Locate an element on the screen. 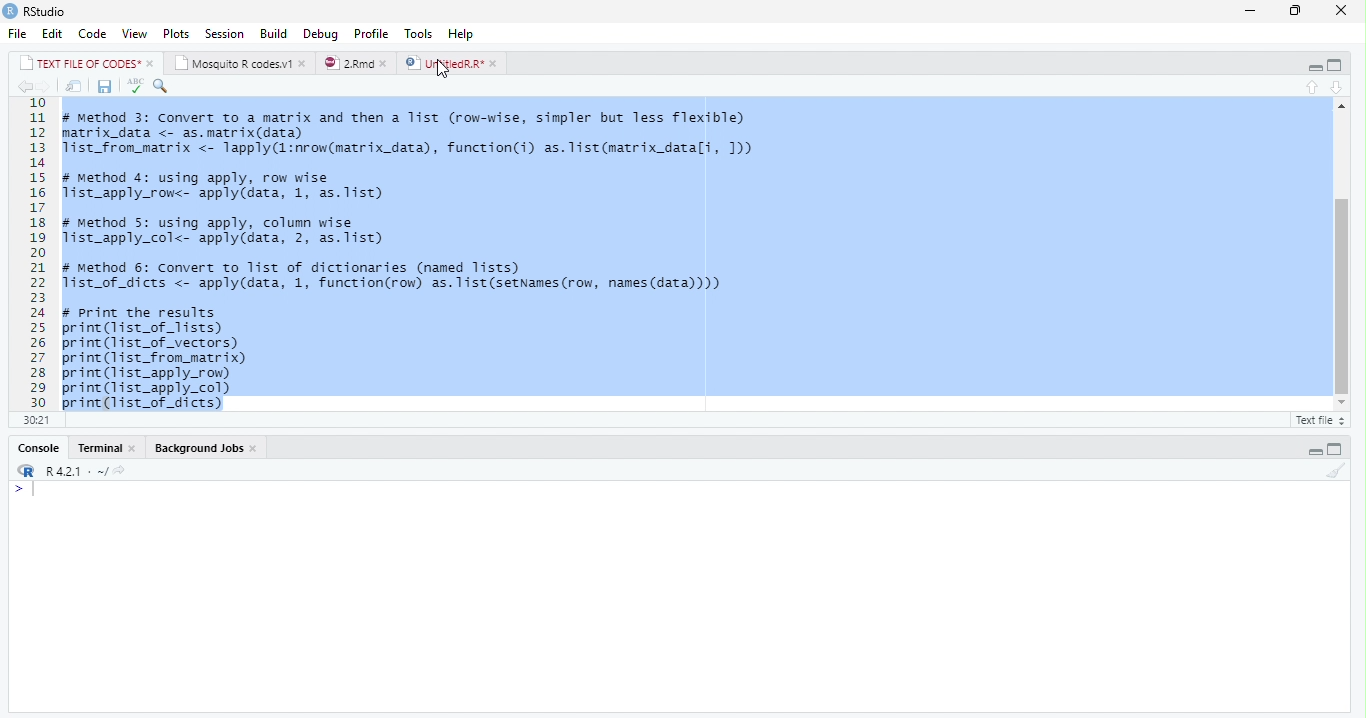 The width and height of the screenshot is (1366, 718). Edit is located at coordinates (54, 33).